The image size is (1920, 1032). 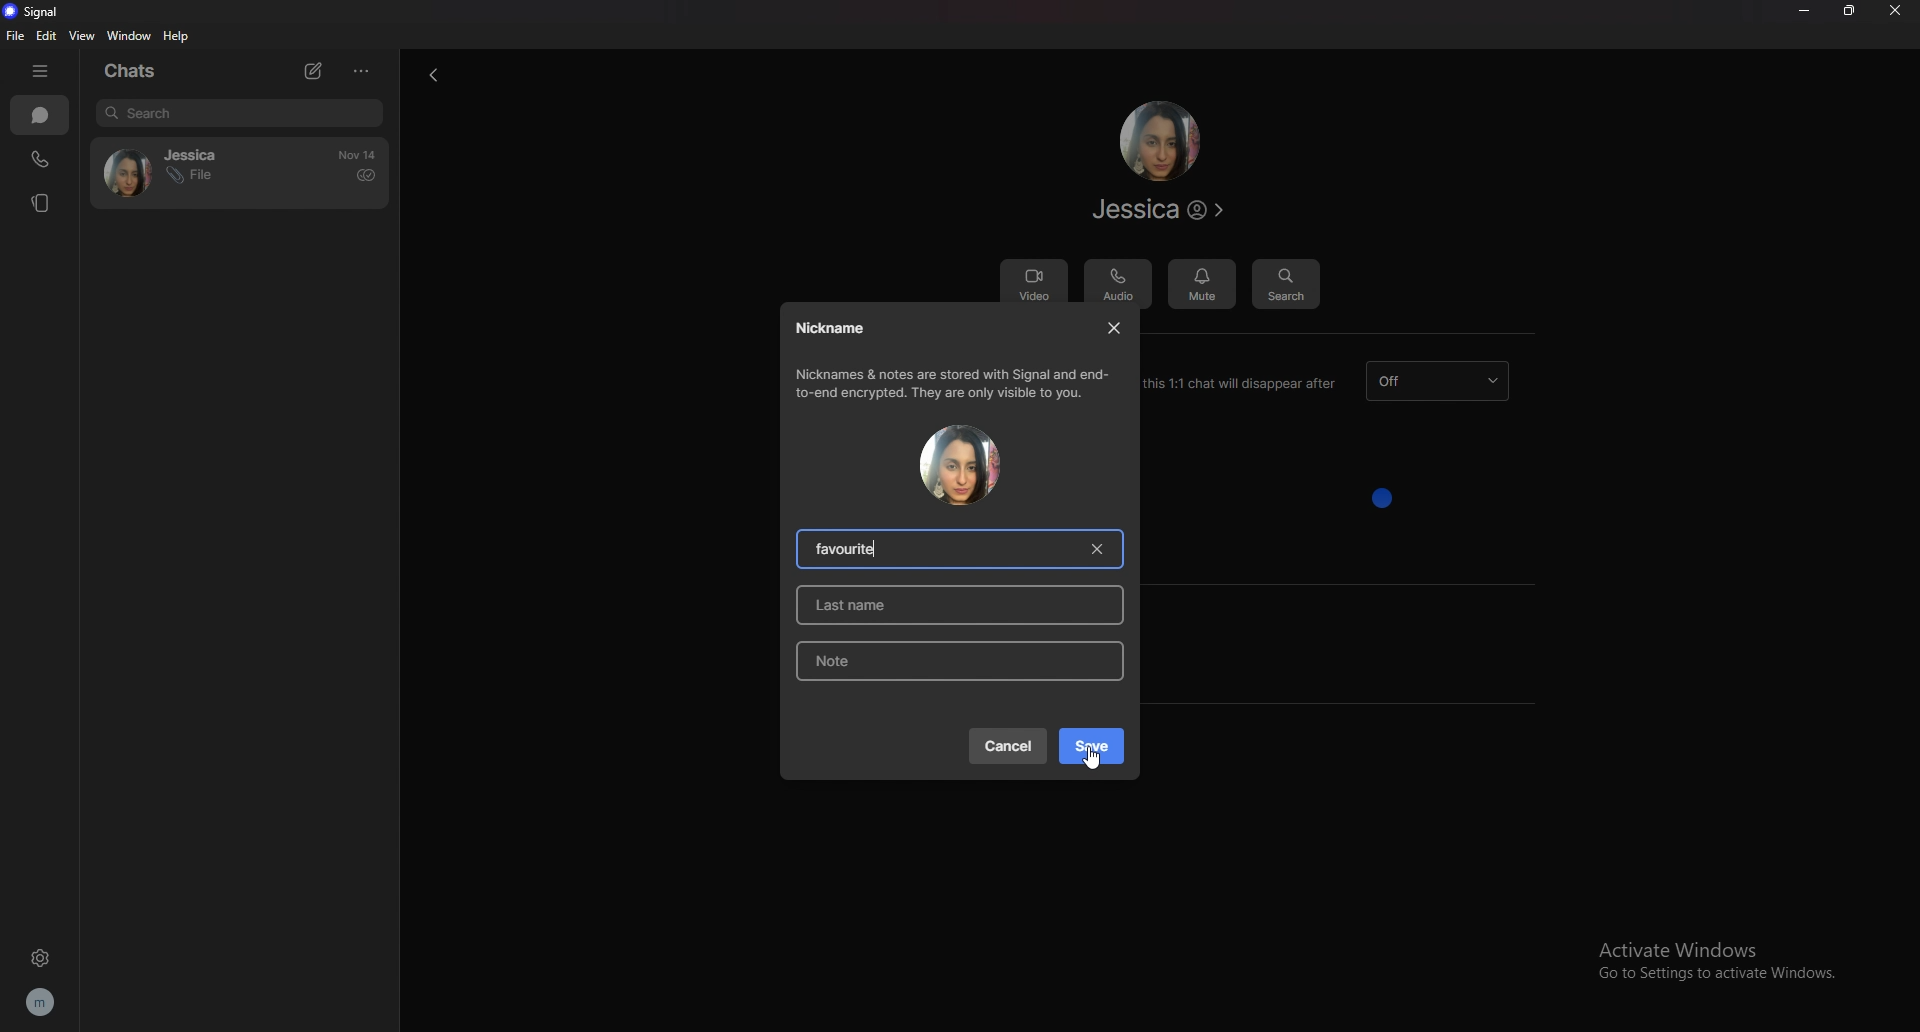 What do you see at coordinates (833, 328) in the screenshot?
I see `nickname` at bounding box center [833, 328].